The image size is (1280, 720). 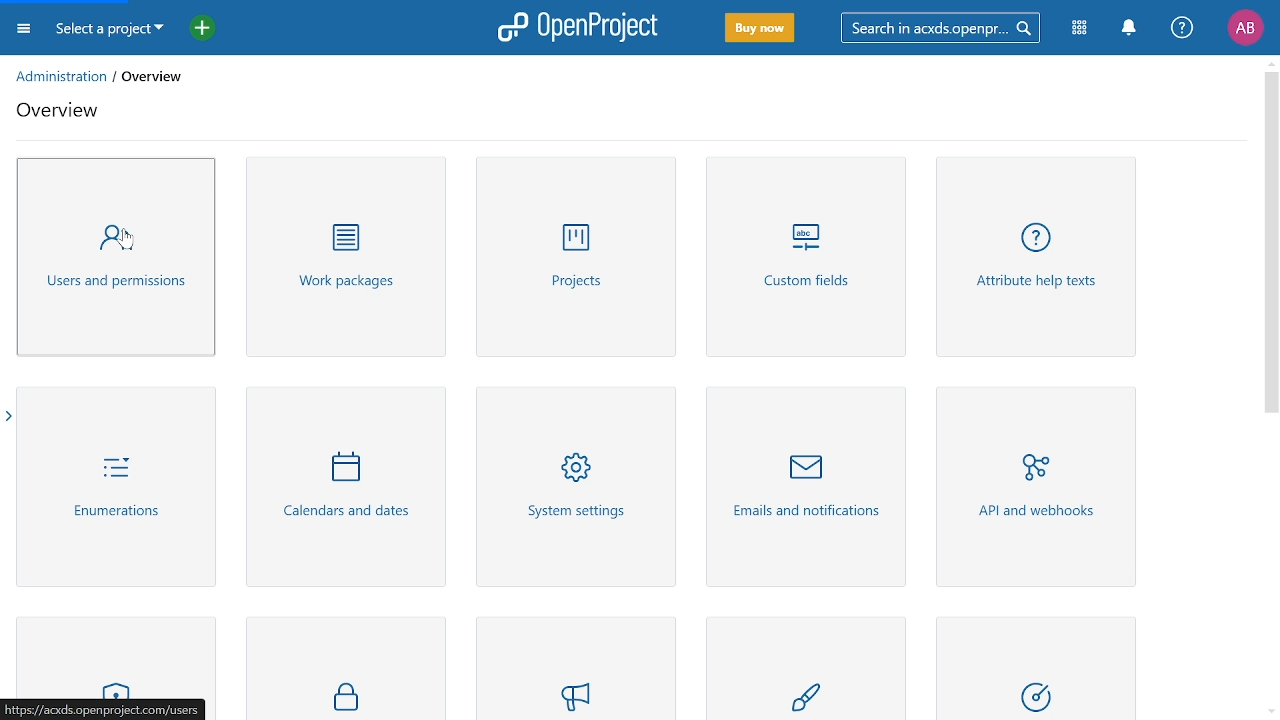 What do you see at coordinates (197, 30) in the screenshot?
I see `add project` at bounding box center [197, 30].